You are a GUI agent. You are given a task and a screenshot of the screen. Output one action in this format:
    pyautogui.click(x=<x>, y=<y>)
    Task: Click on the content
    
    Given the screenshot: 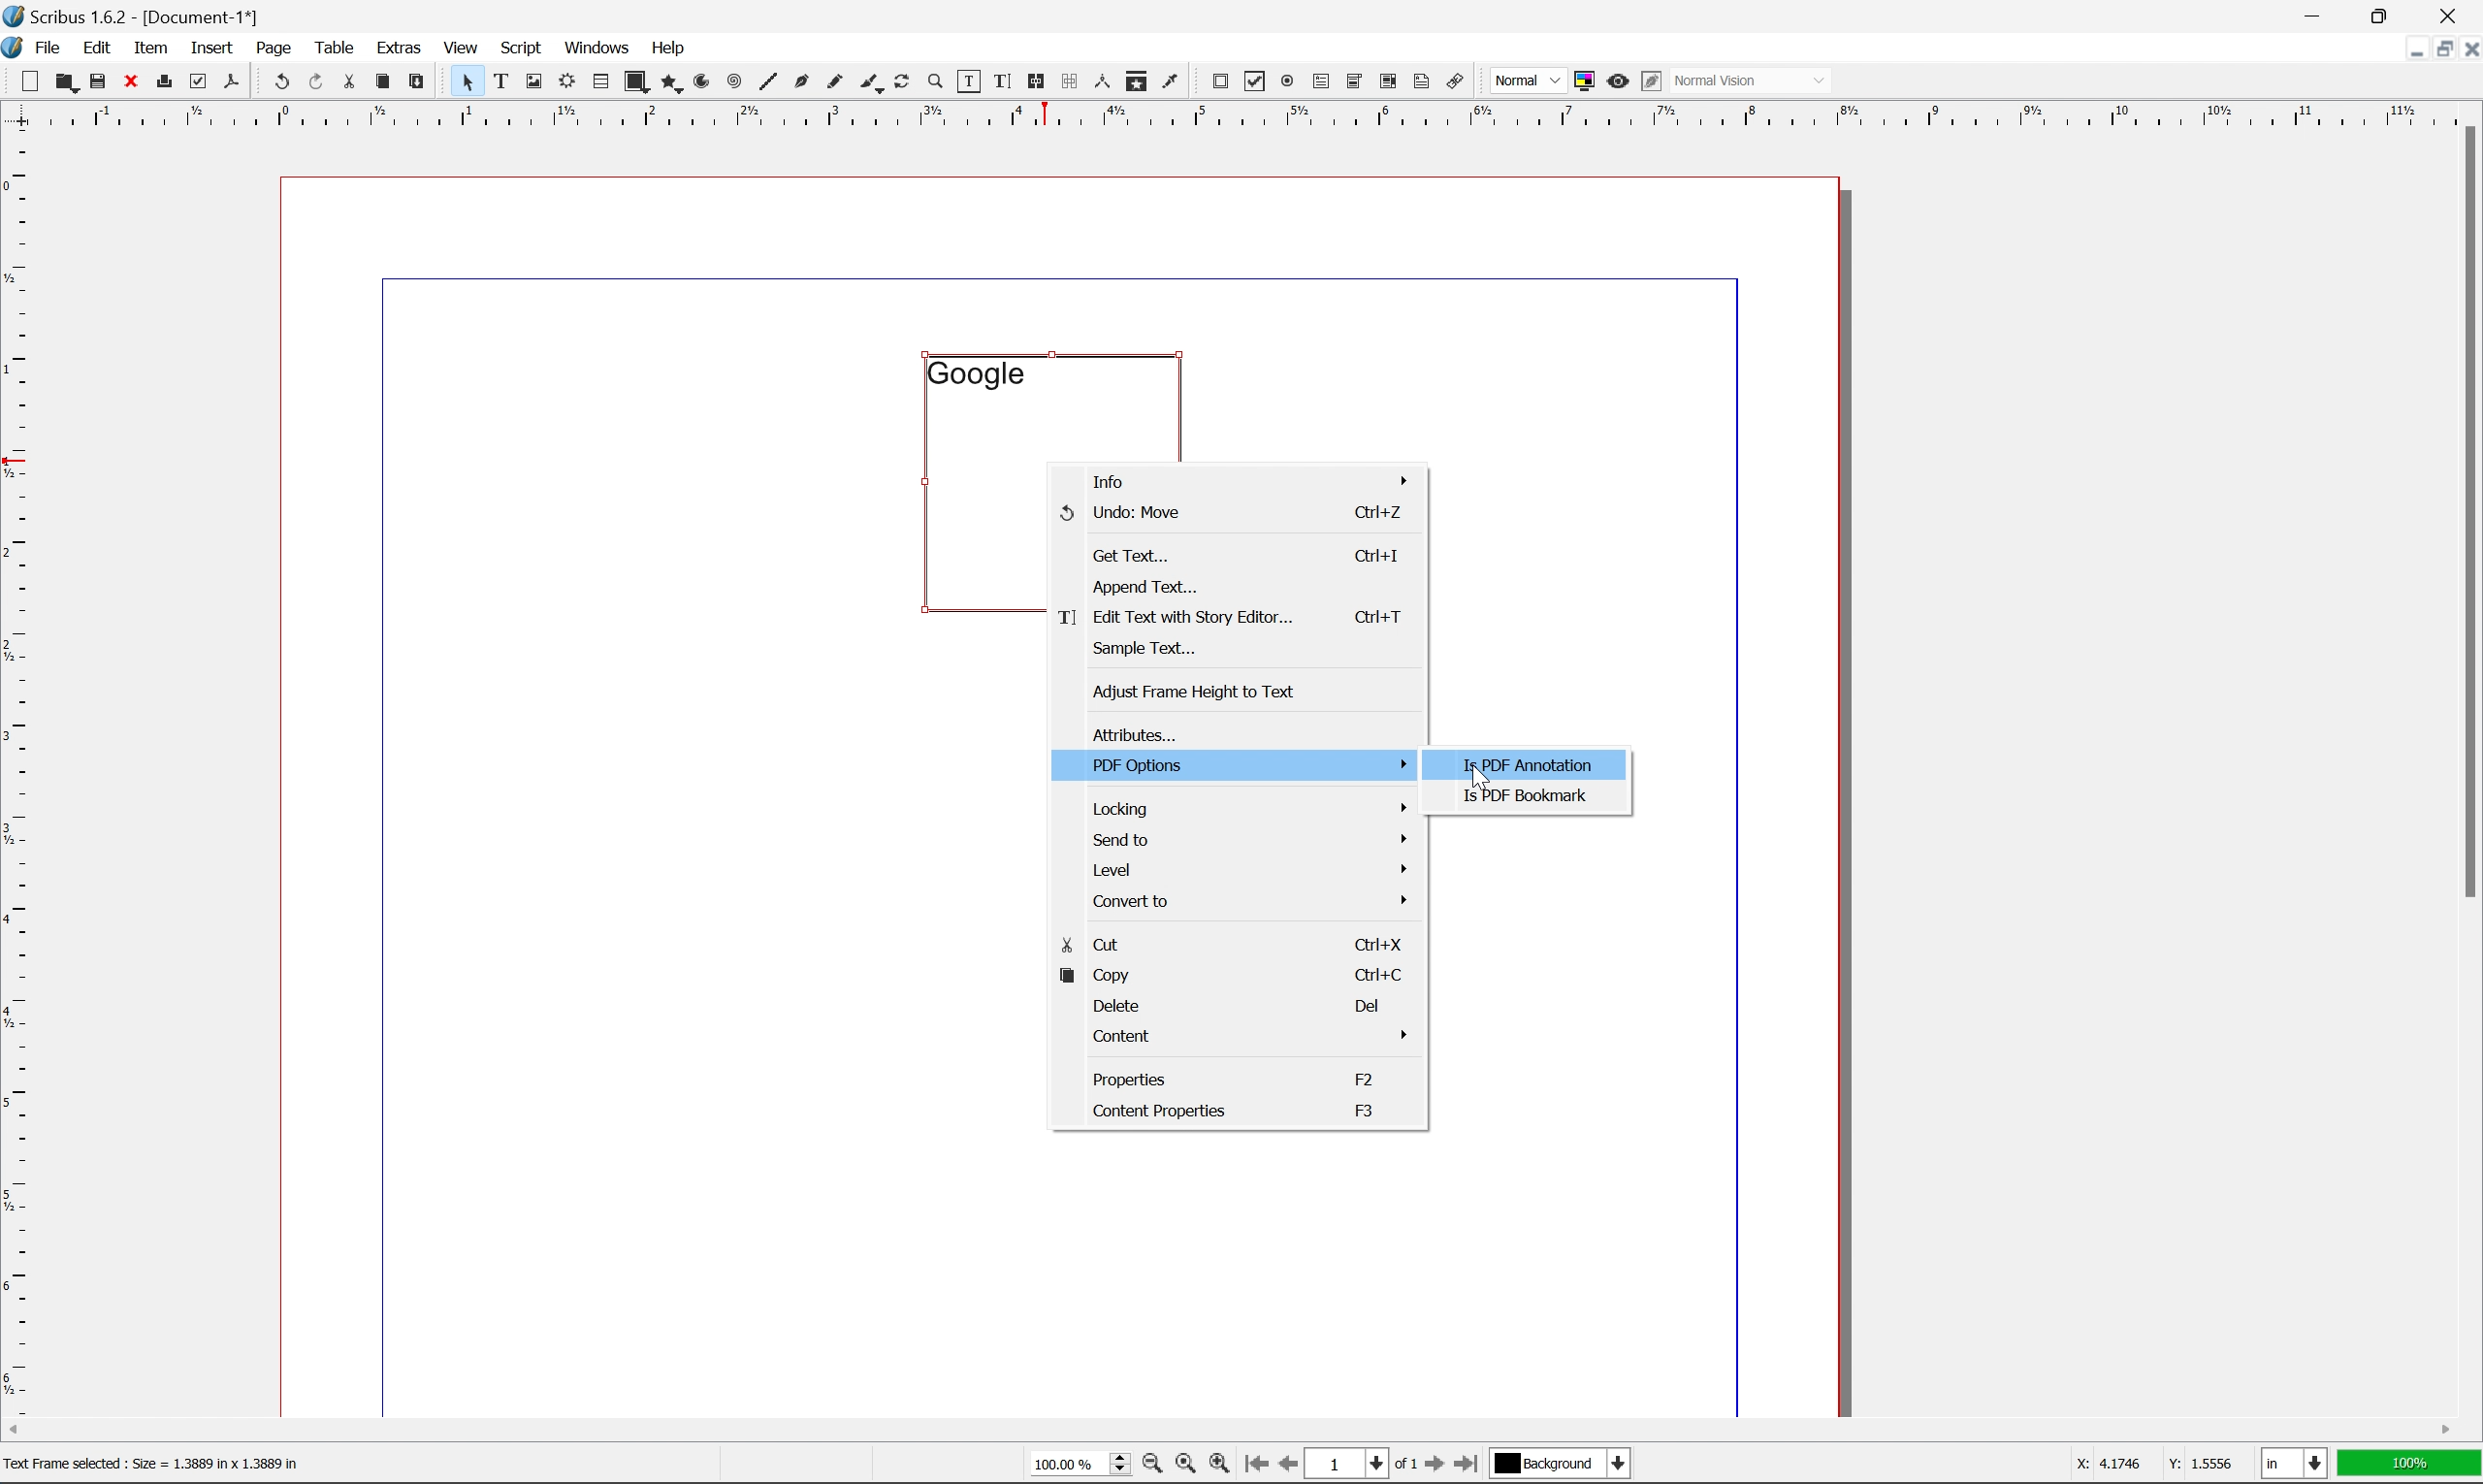 What is the action you would take?
    pyautogui.click(x=1257, y=1038)
    